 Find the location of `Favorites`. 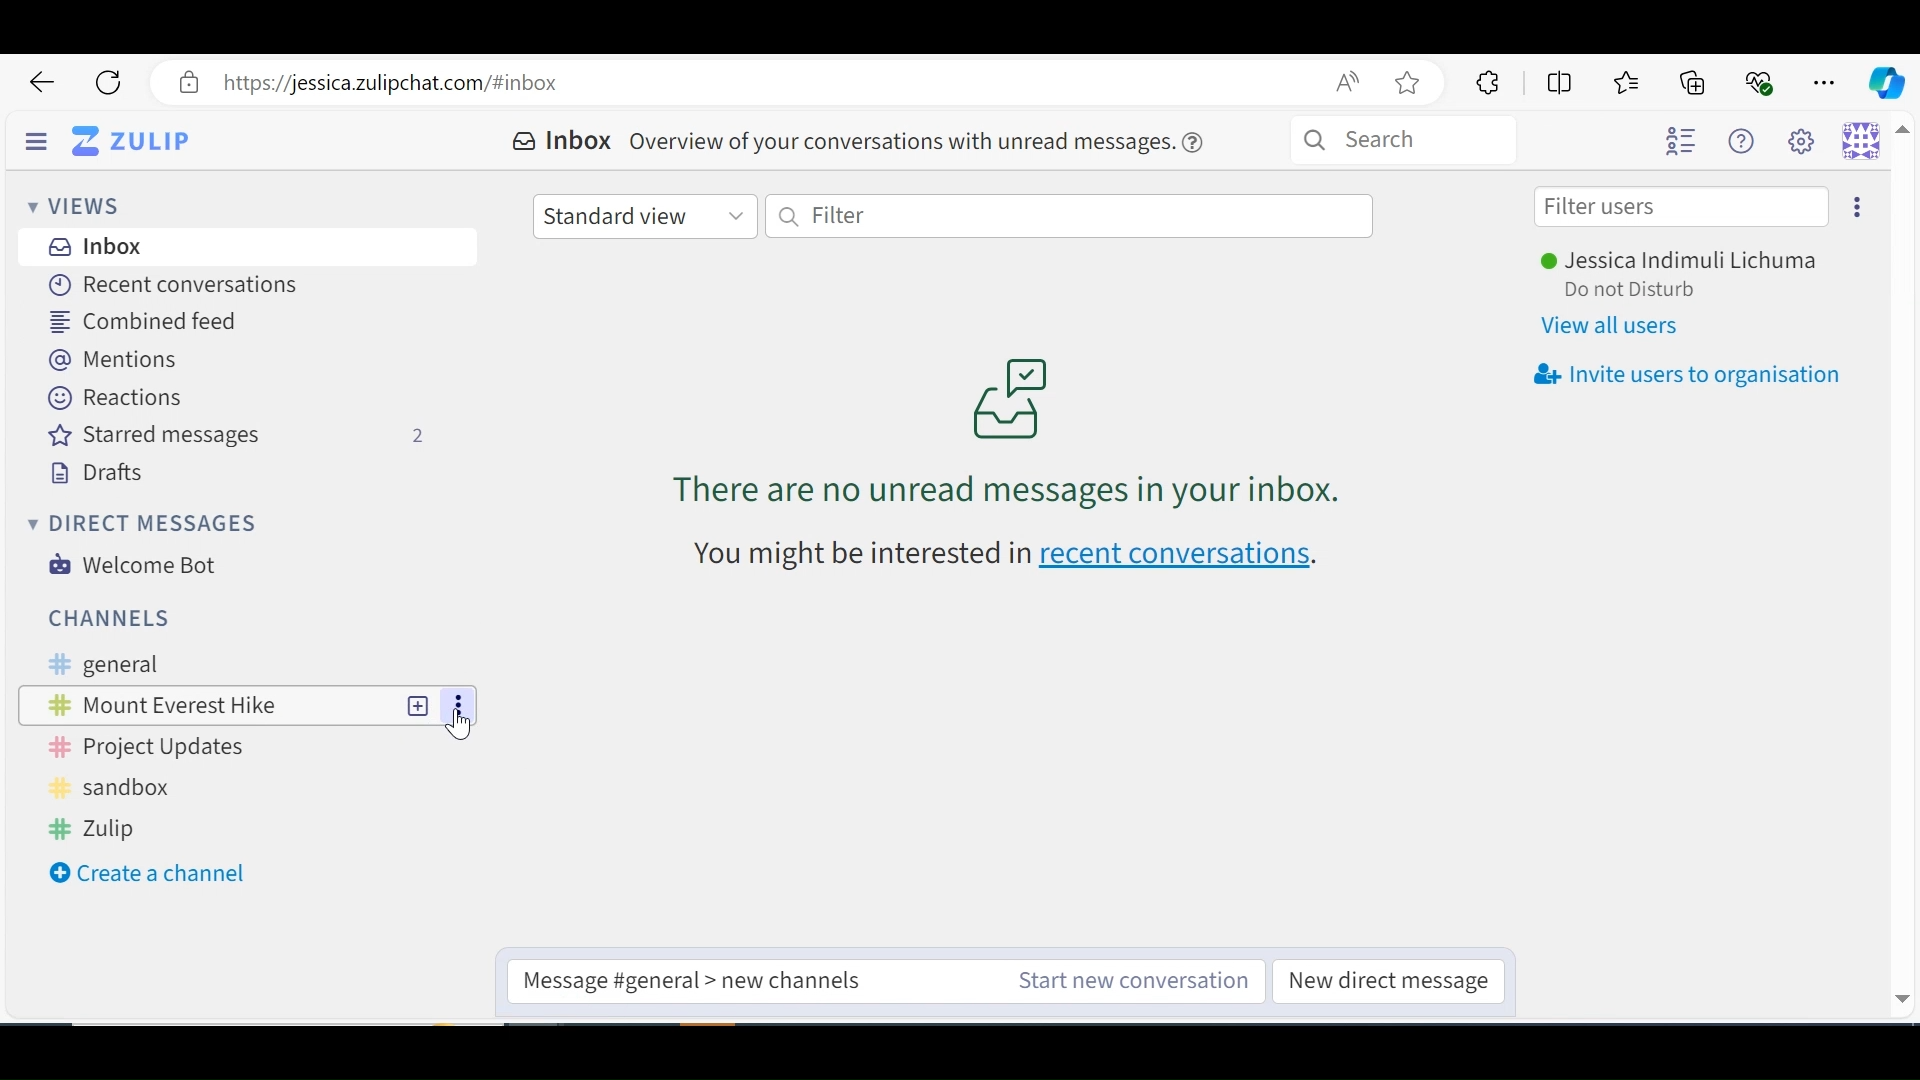

Favorites is located at coordinates (1629, 82).